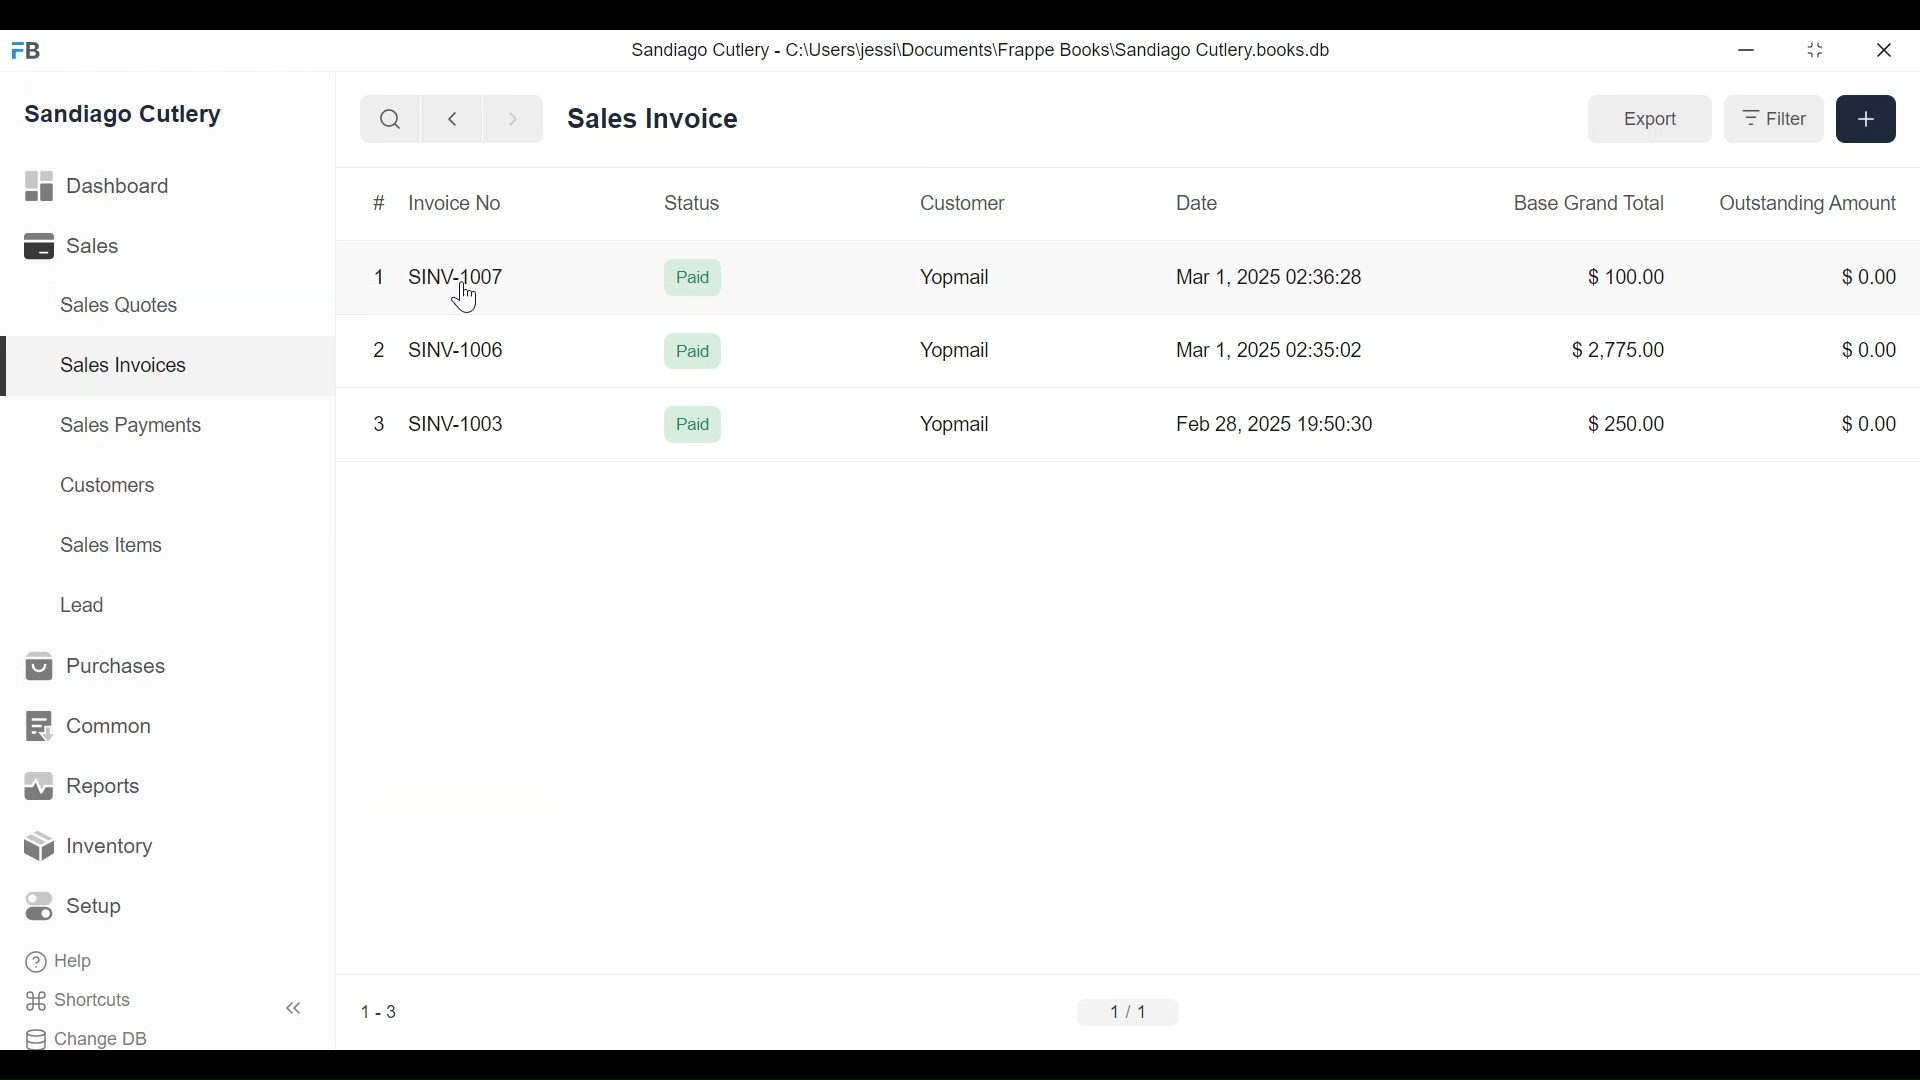 The image size is (1920, 1080). What do you see at coordinates (1816, 51) in the screenshot?
I see `Toggle between form and full width` at bounding box center [1816, 51].